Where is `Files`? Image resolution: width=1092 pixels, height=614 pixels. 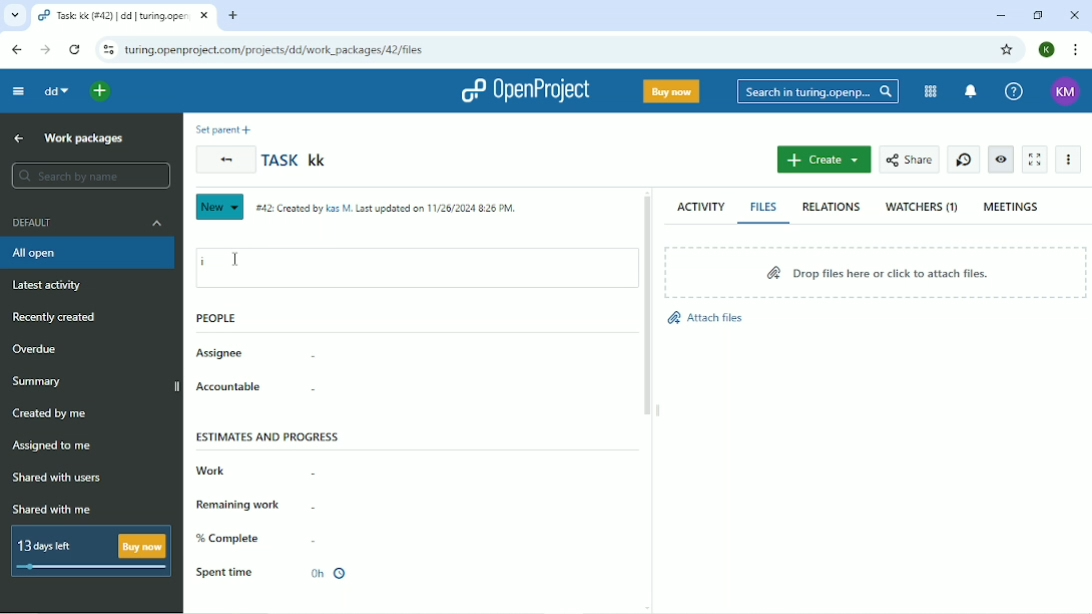
Files is located at coordinates (764, 207).